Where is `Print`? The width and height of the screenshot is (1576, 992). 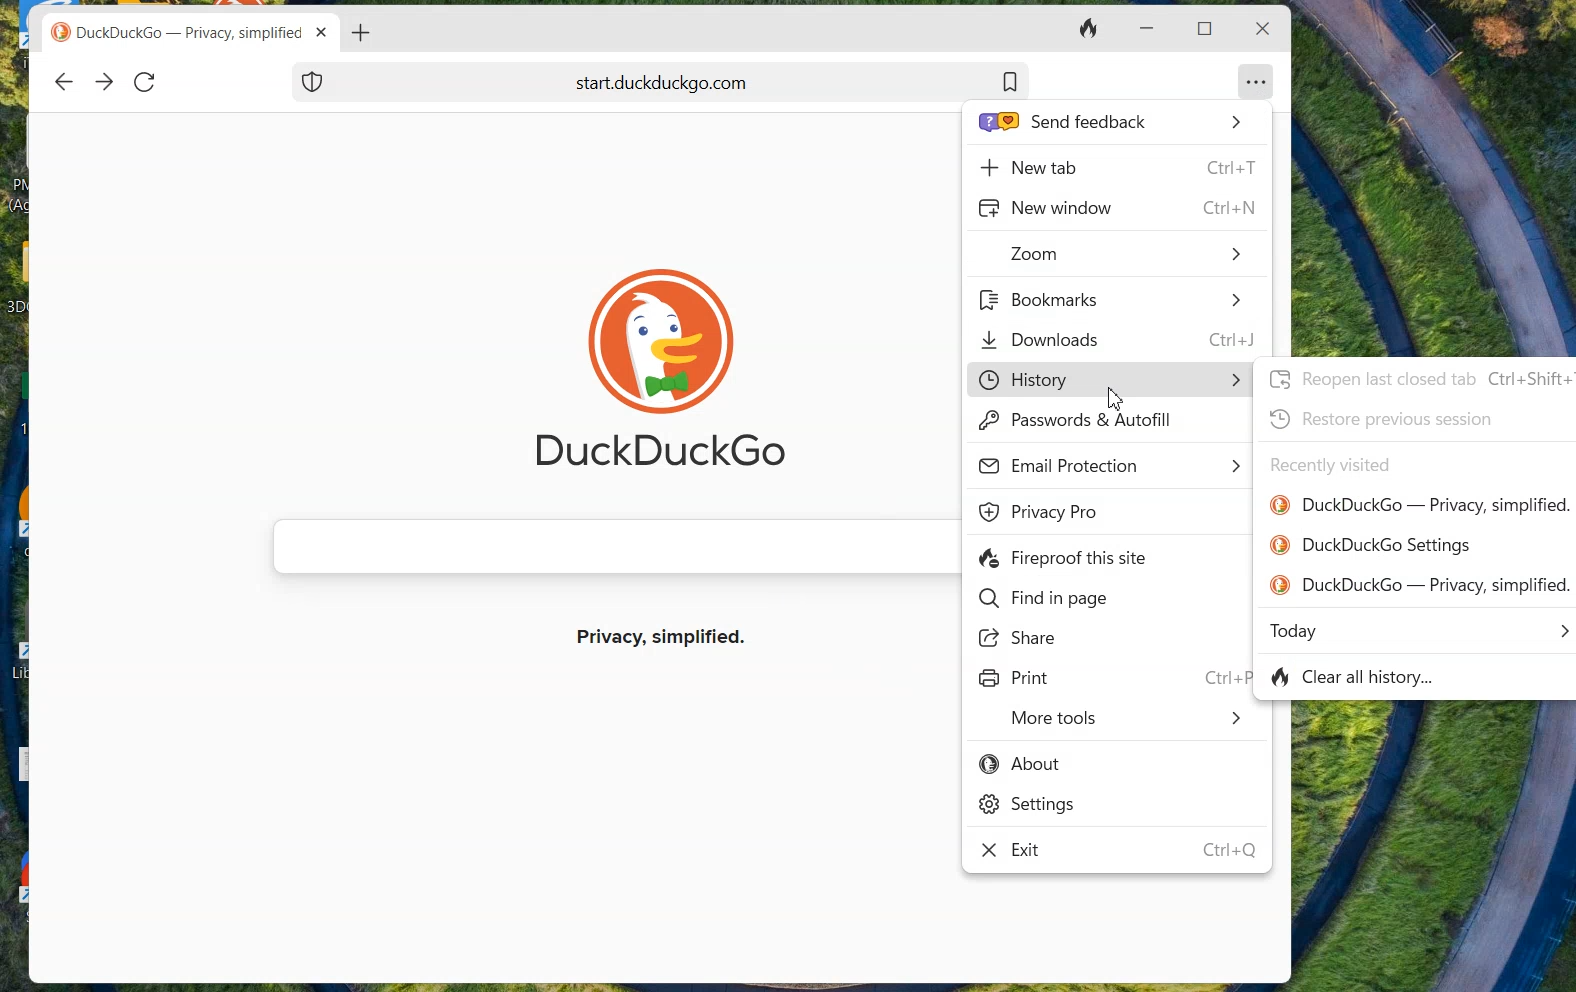 Print is located at coordinates (1016, 679).